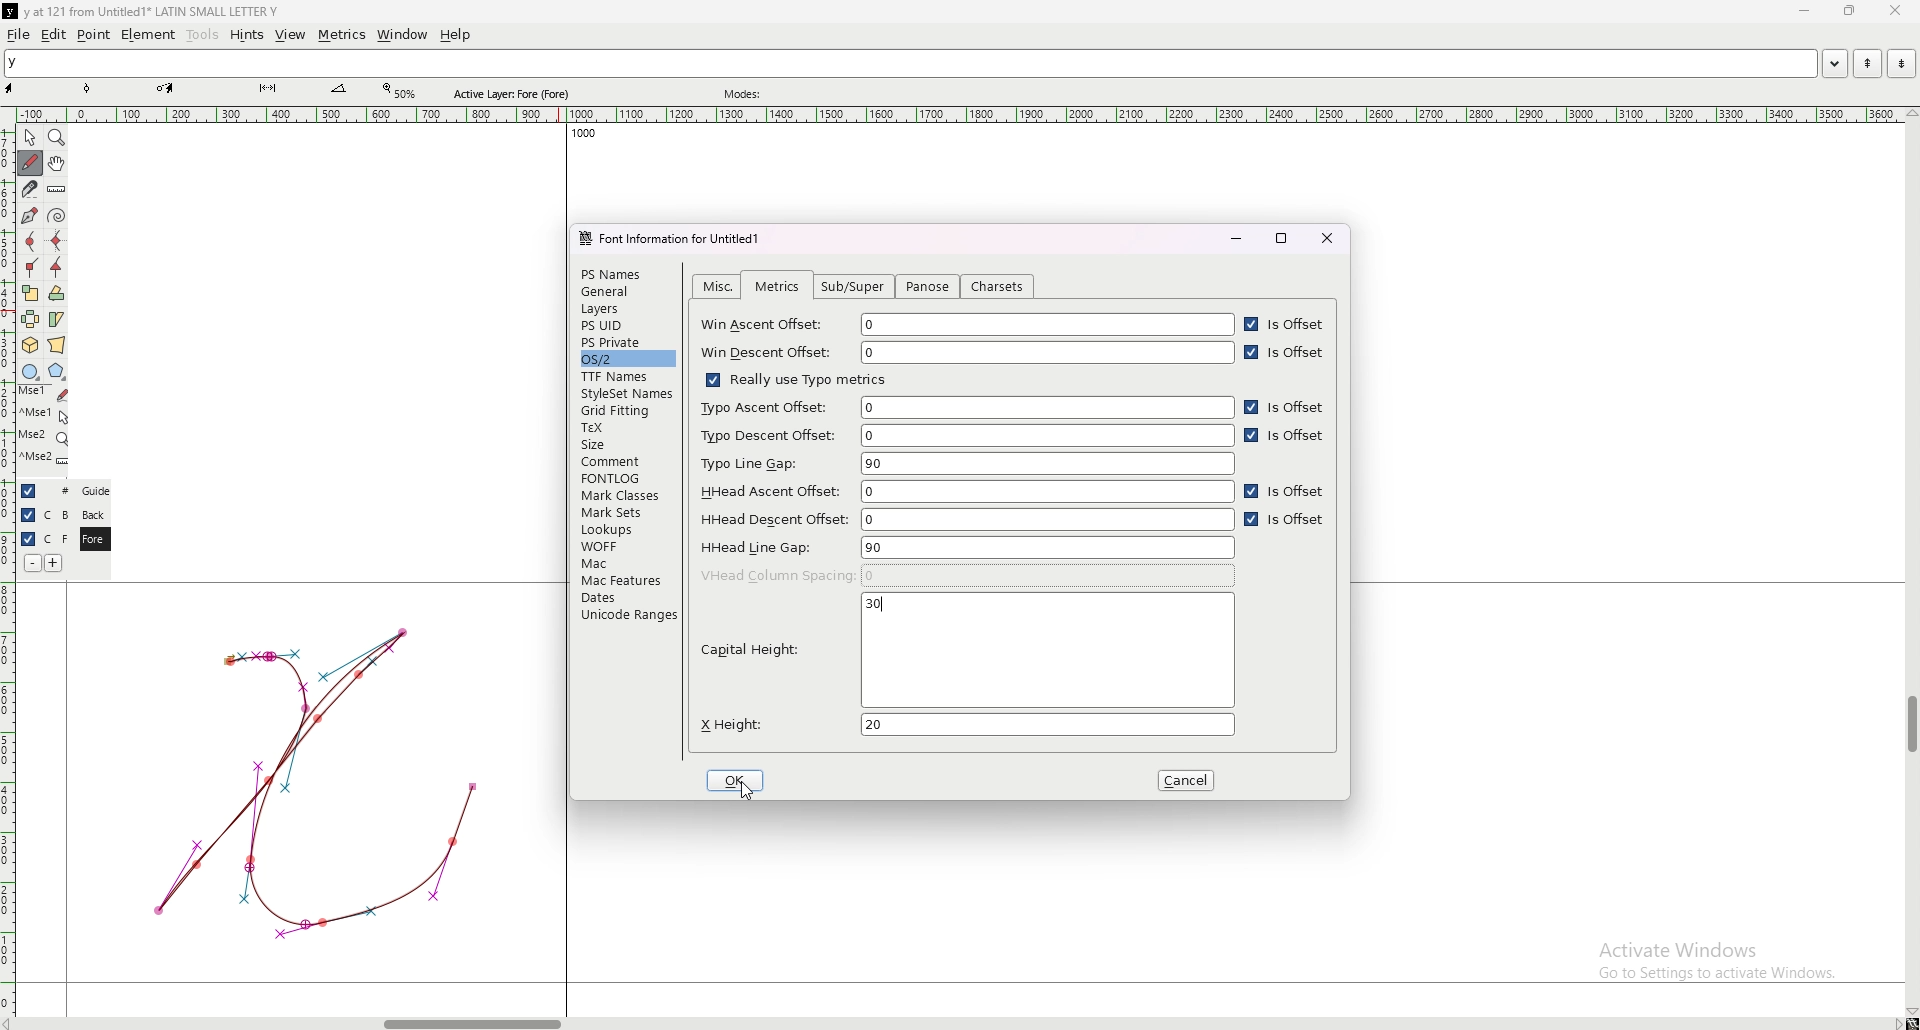 This screenshot has height=1030, width=1920. Describe the element at coordinates (472, 1019) in the screenshot. I see `scroll bar horizontal` at that location.